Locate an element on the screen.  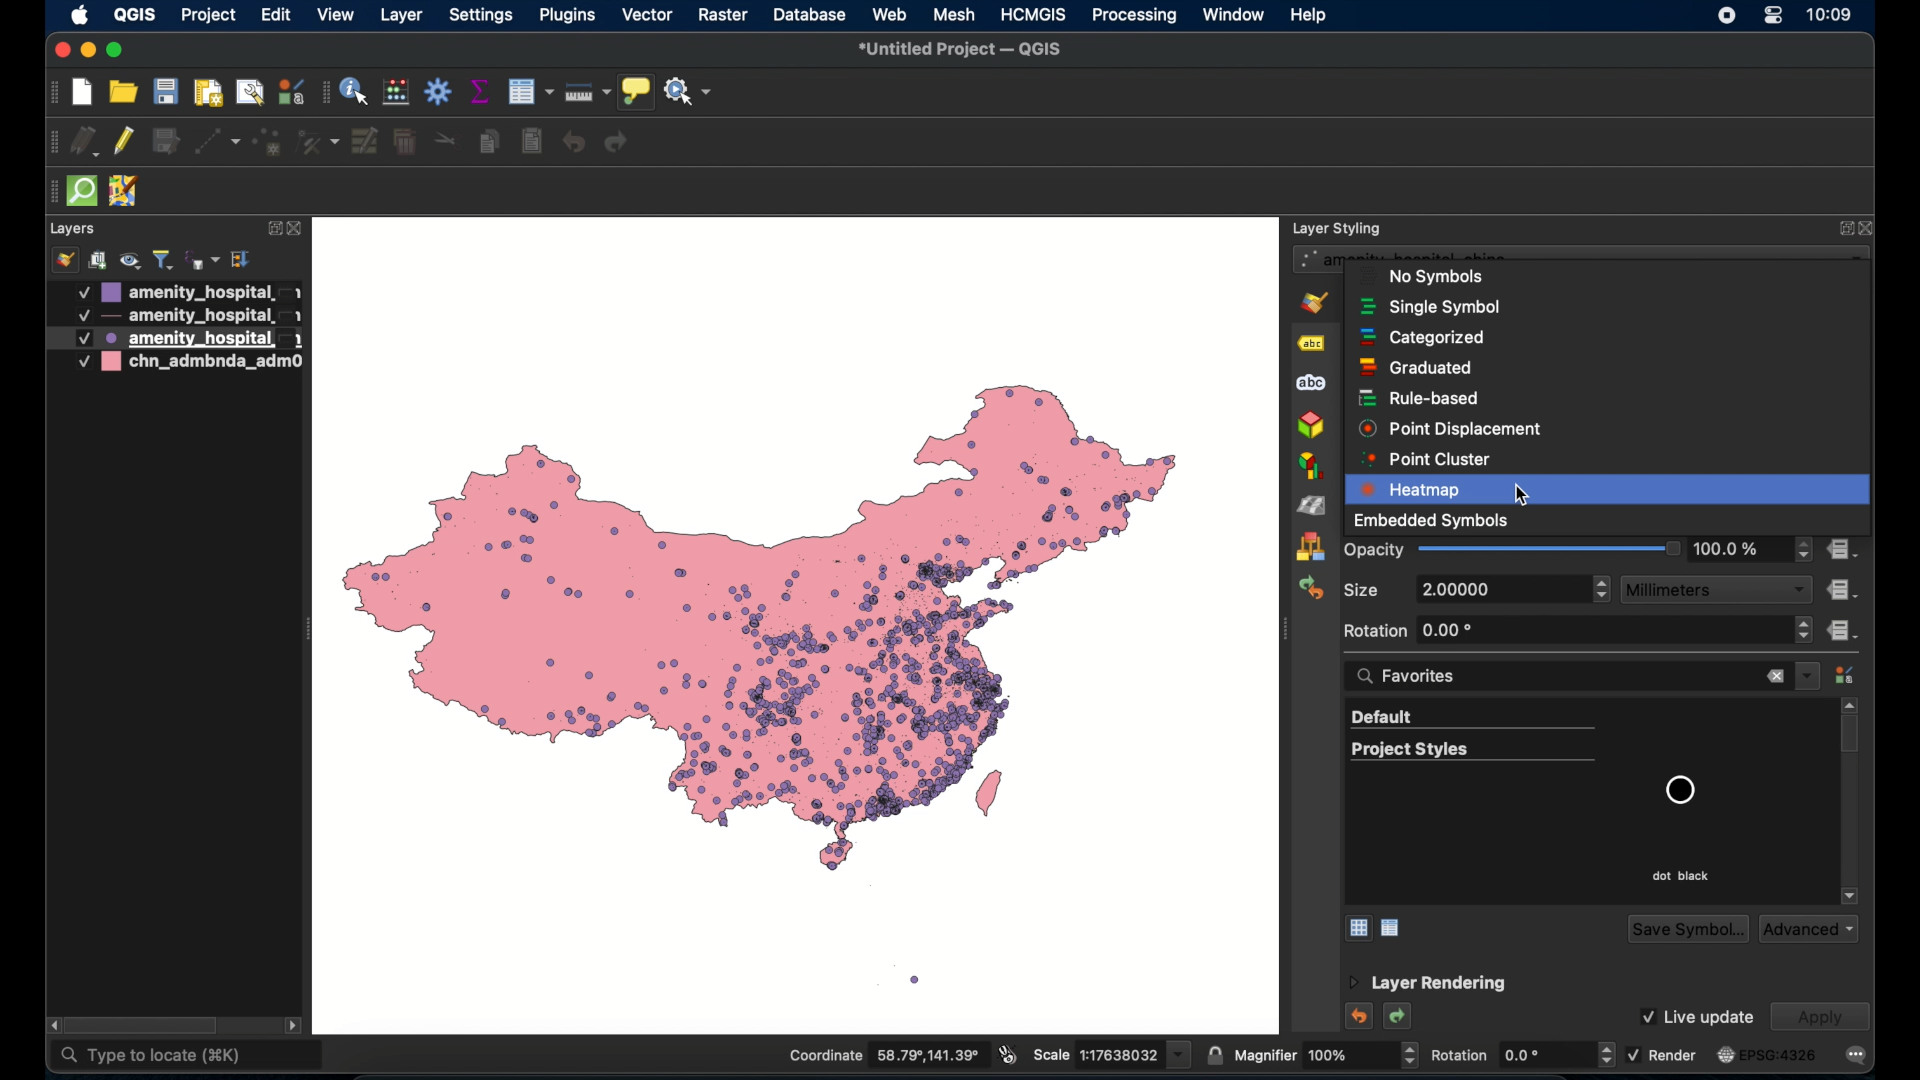
layer 3 is located at coordinates (171, 338).